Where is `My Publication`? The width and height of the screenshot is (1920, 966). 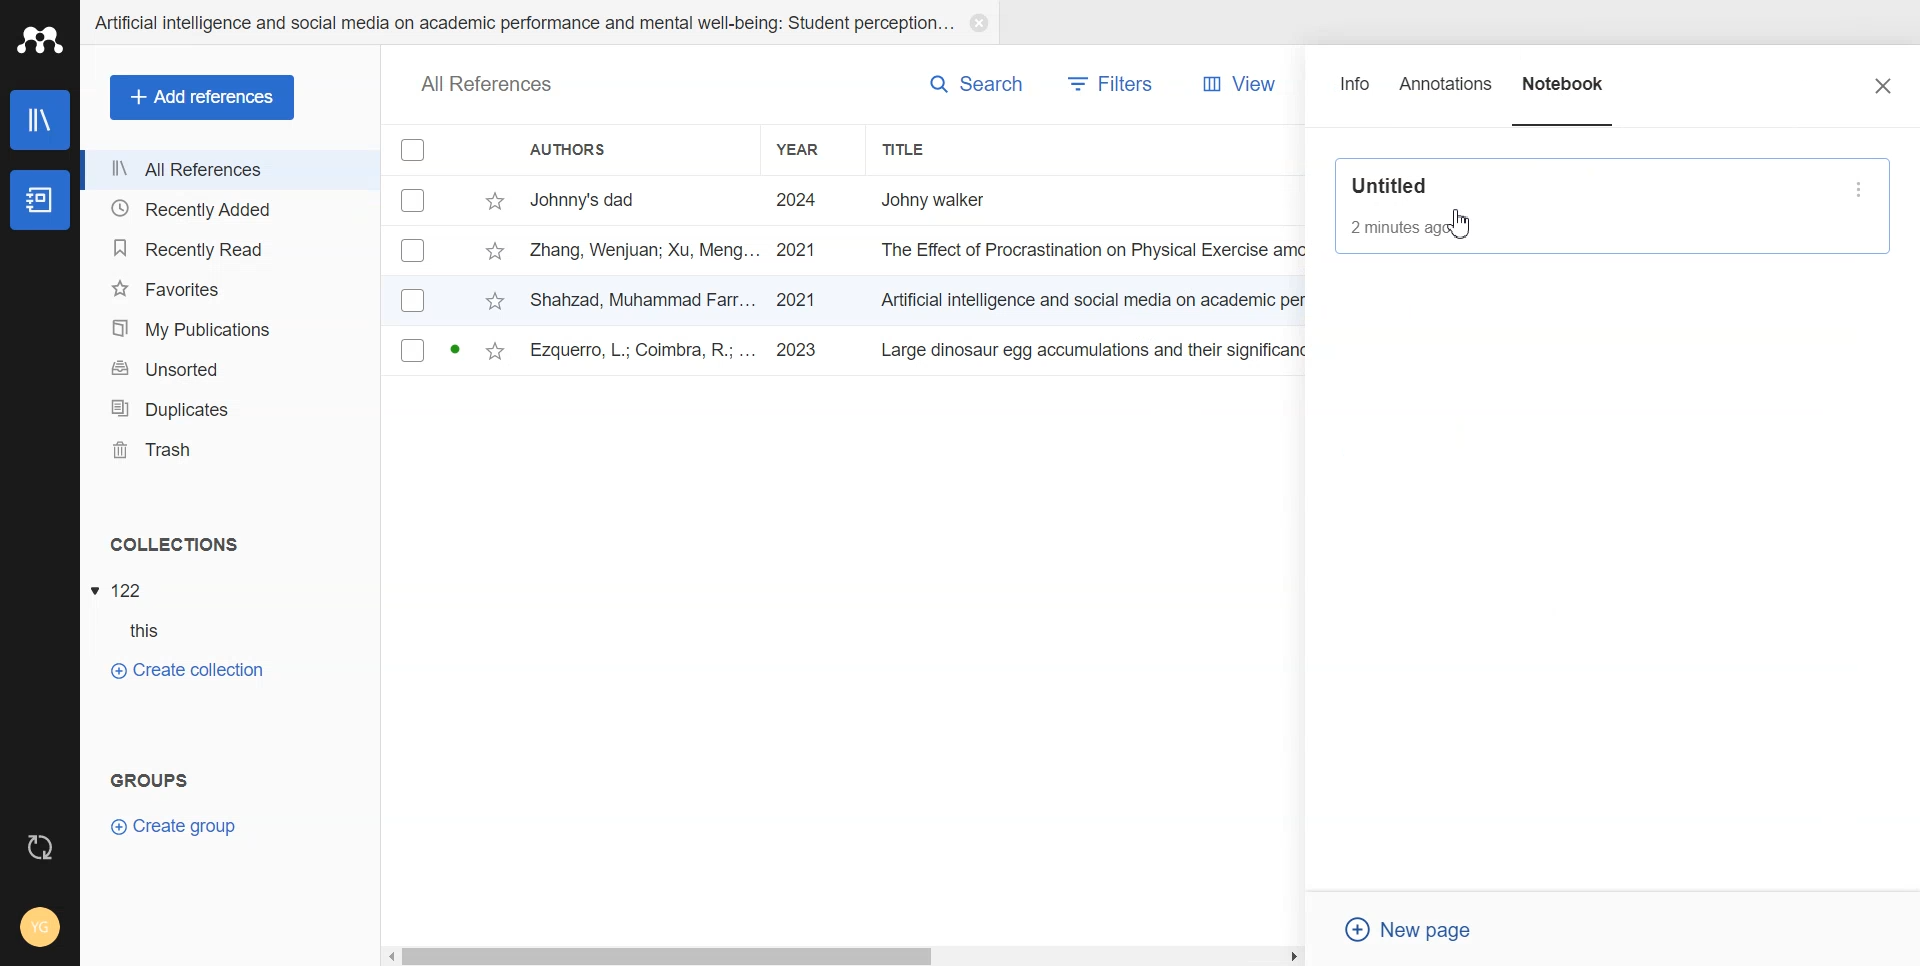
My Publication is located at coordinates (230, 329).